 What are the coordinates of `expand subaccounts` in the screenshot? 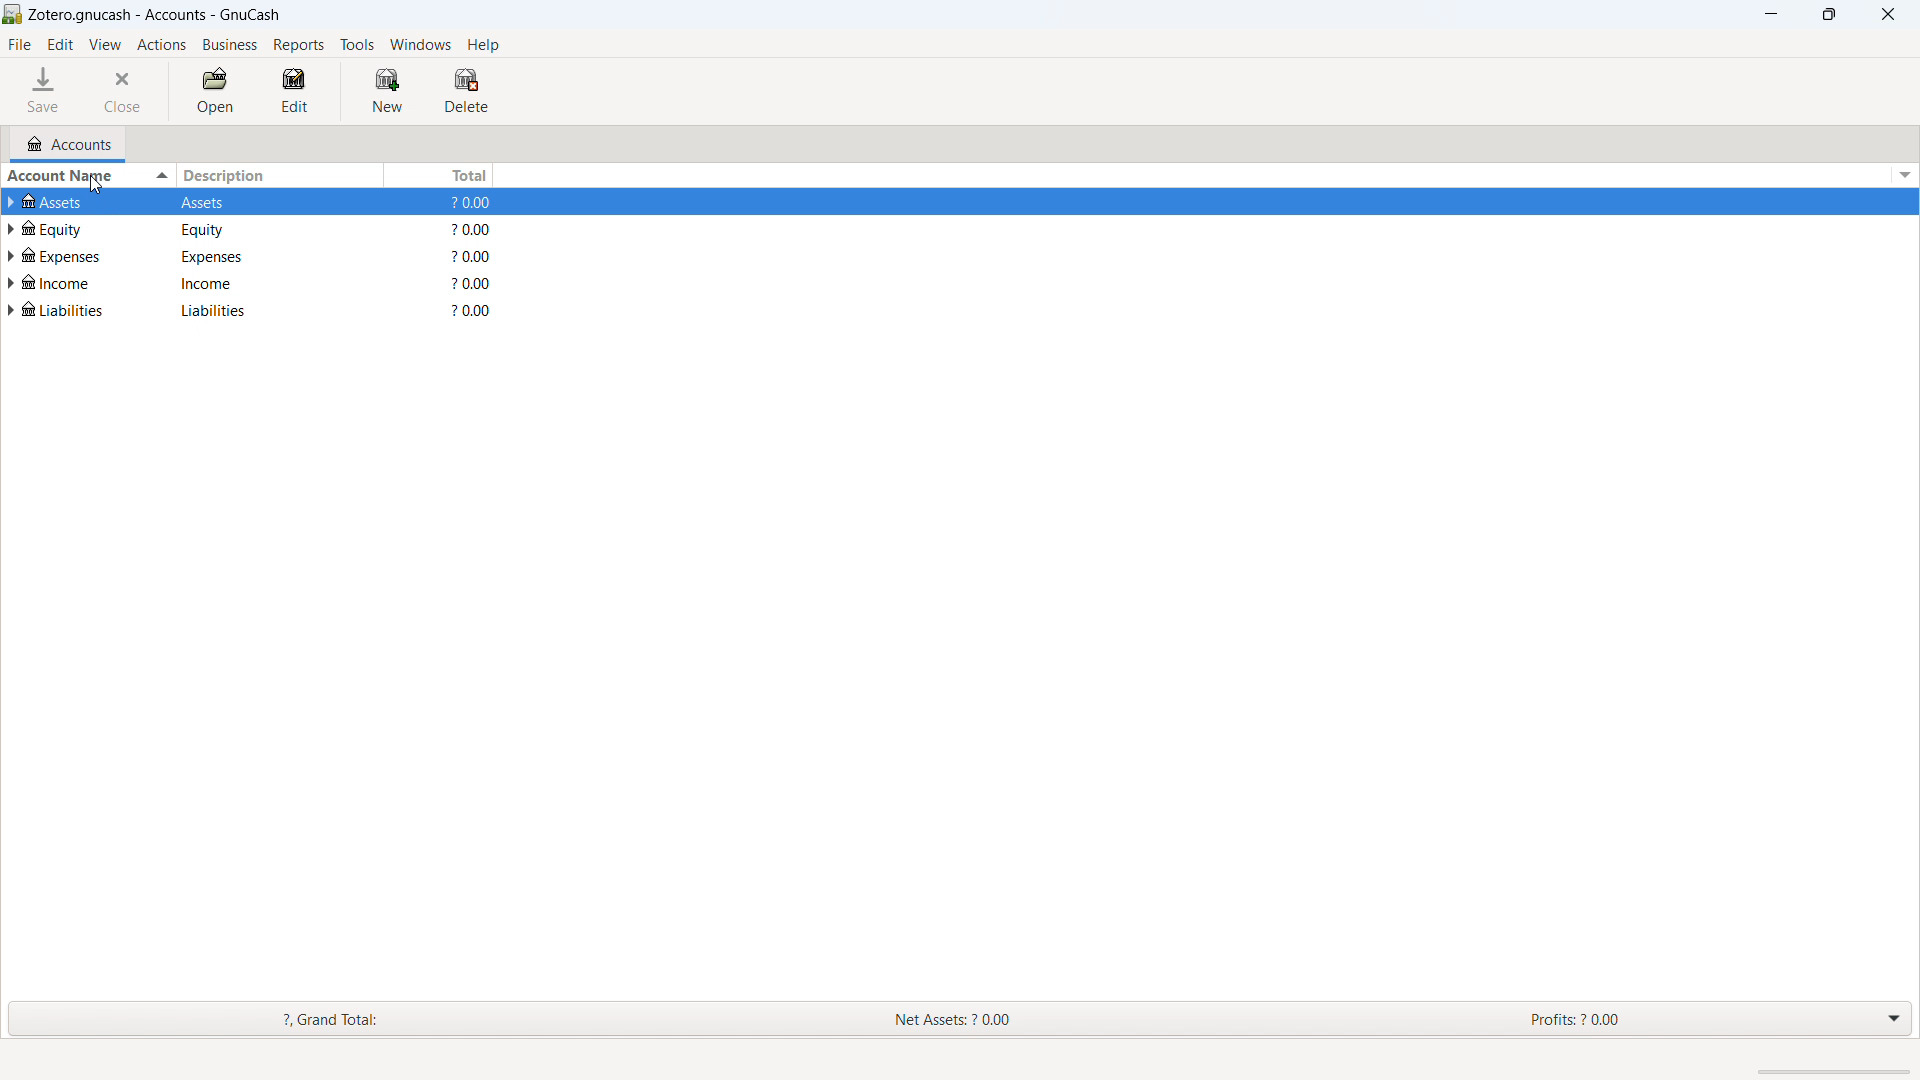 It's located at (12, 284).